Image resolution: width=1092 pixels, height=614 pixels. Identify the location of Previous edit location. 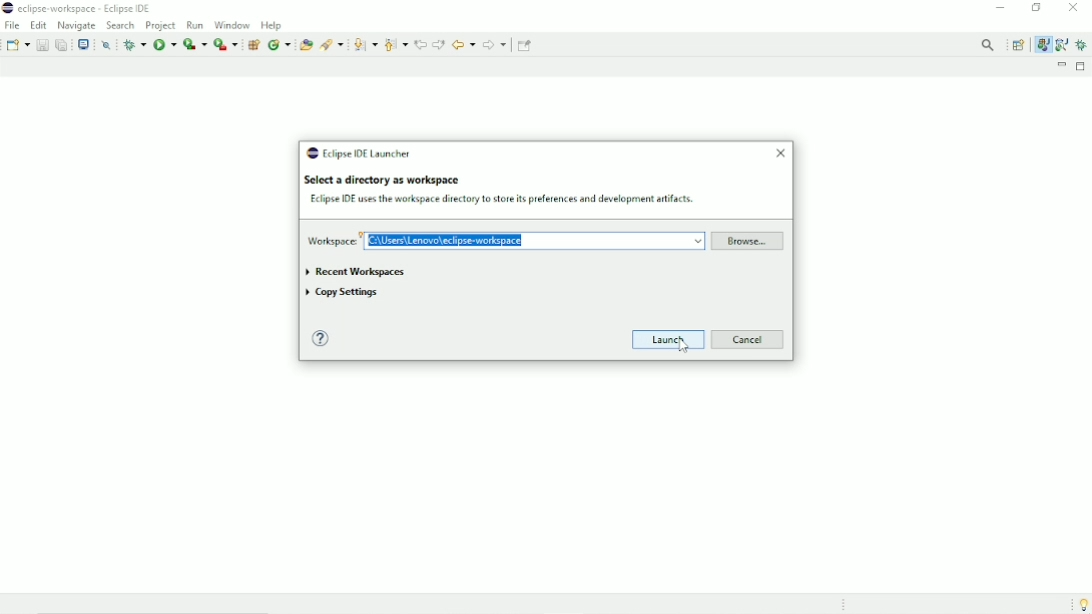
(420, 43).